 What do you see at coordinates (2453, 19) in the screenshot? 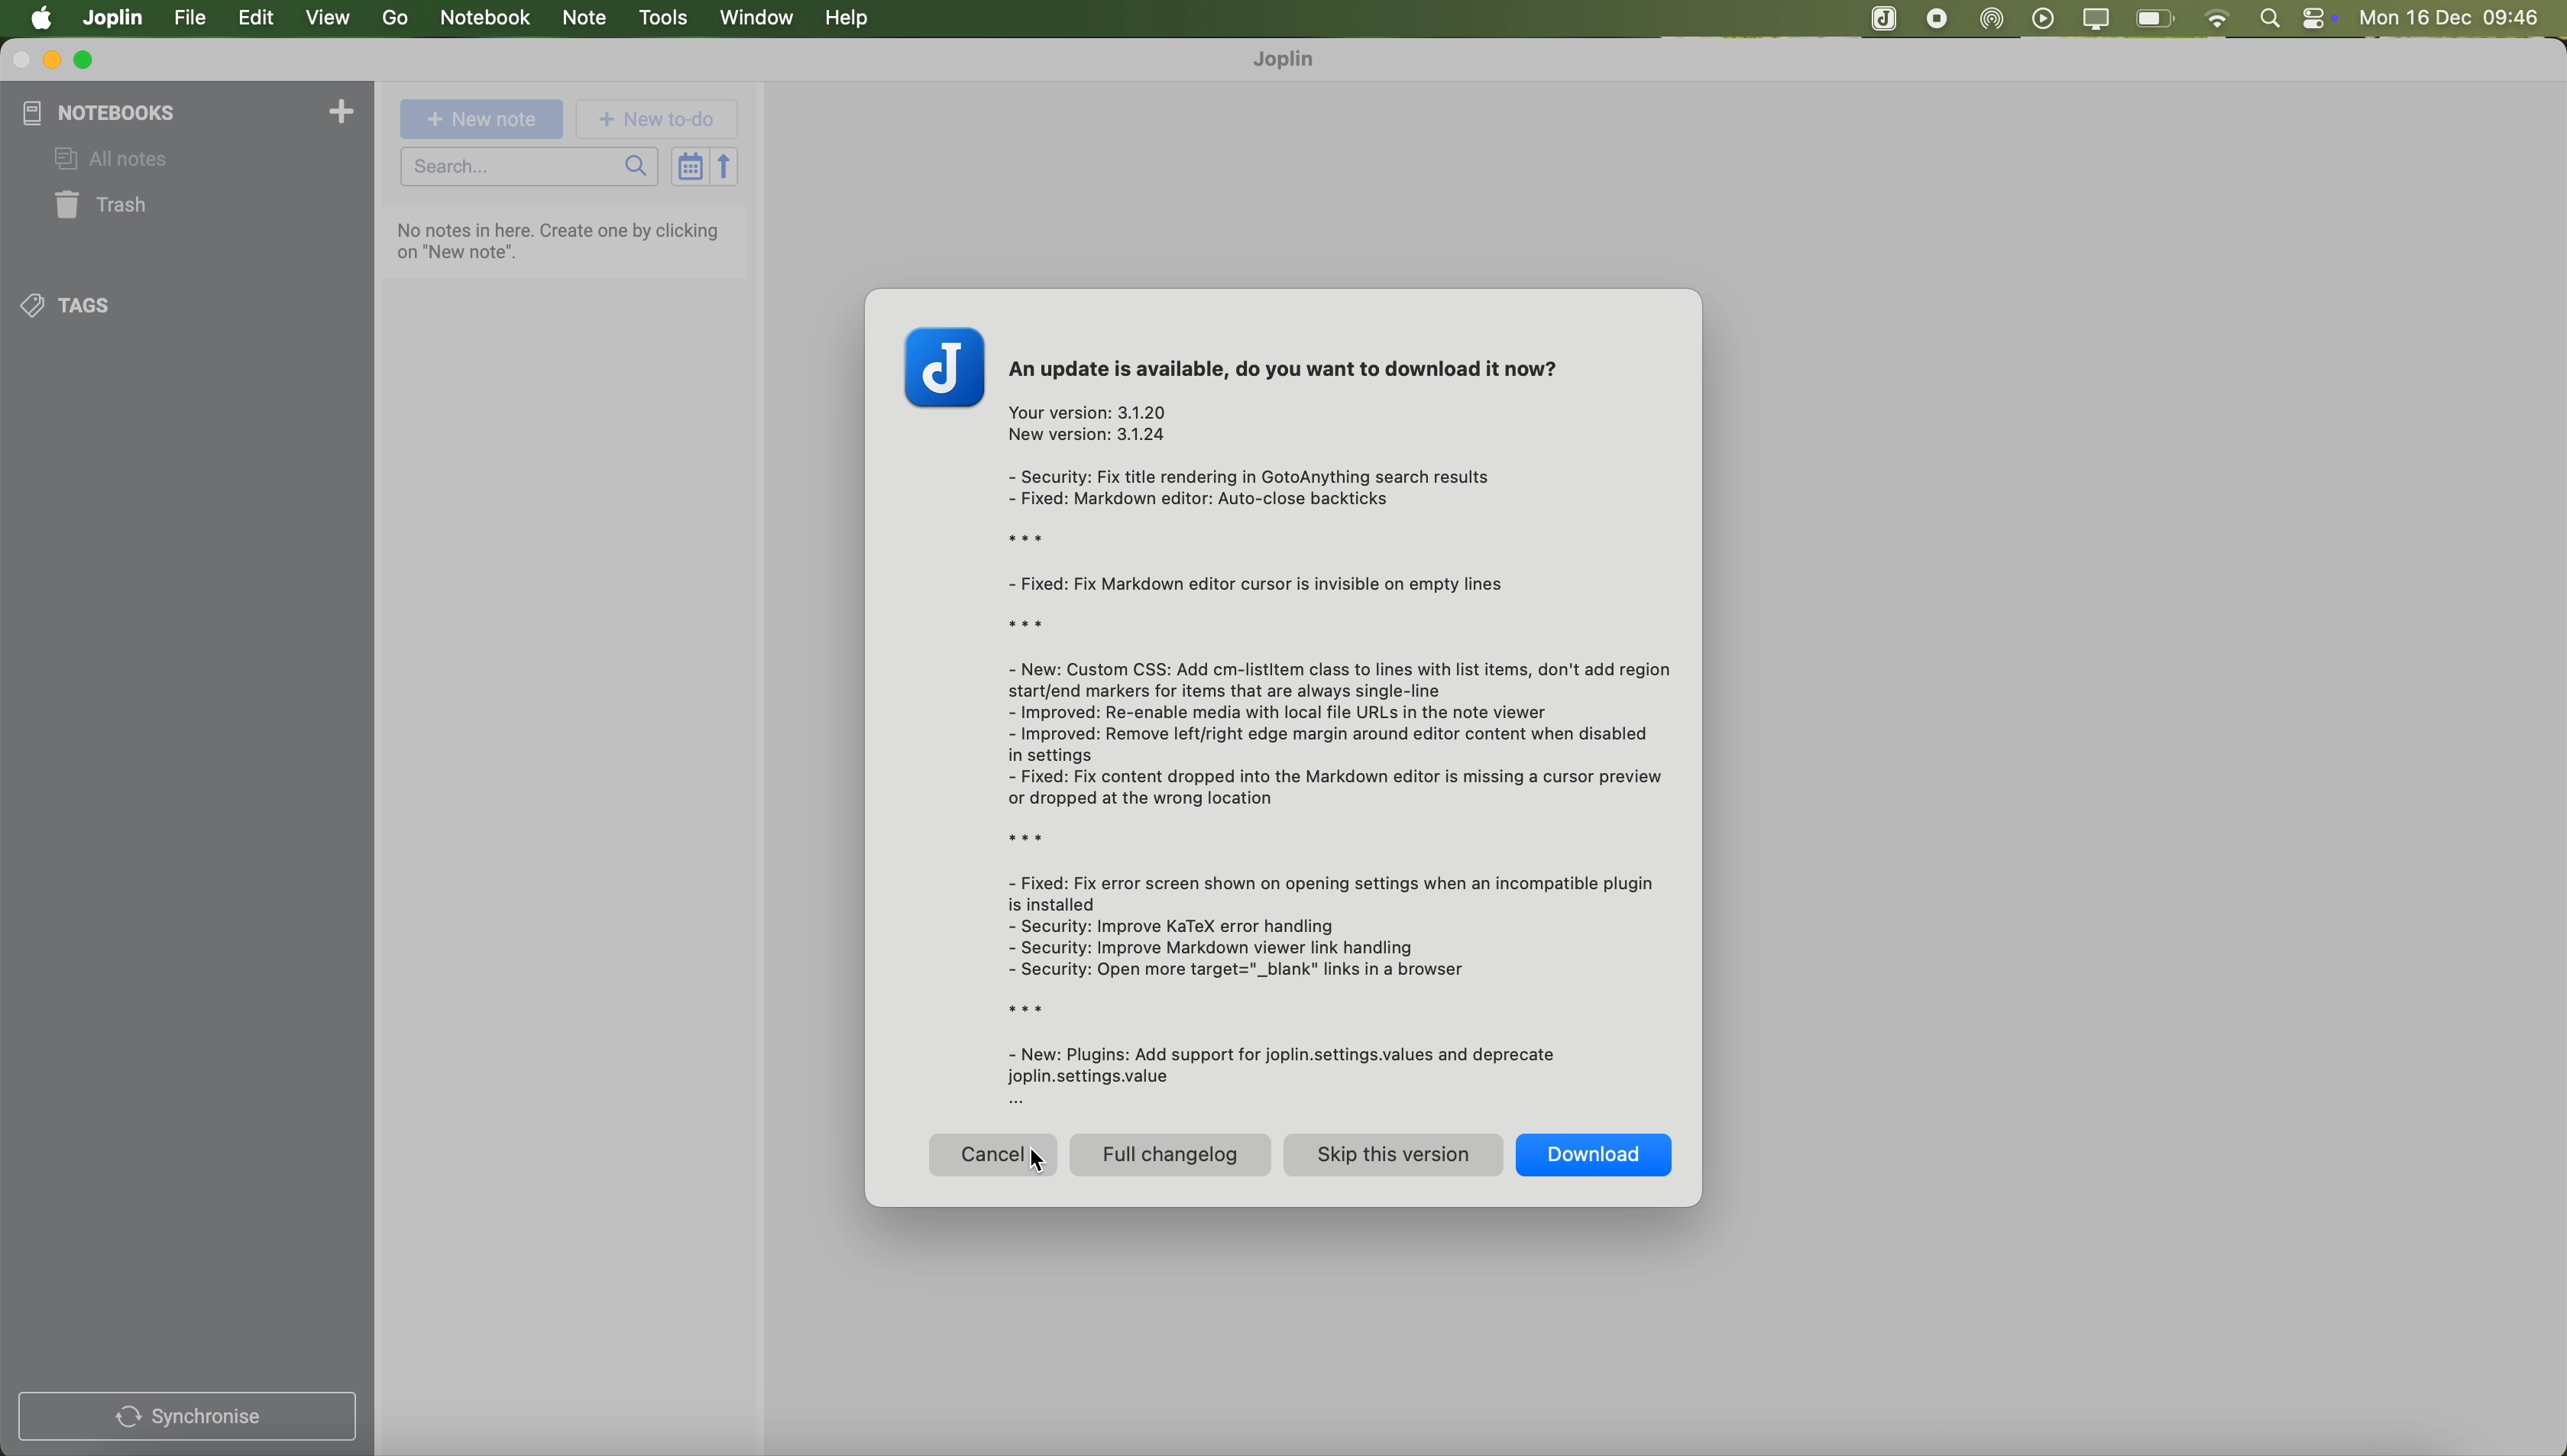
I see `Mon 16 Dec 09:45` at bounding box center [2453, 19].